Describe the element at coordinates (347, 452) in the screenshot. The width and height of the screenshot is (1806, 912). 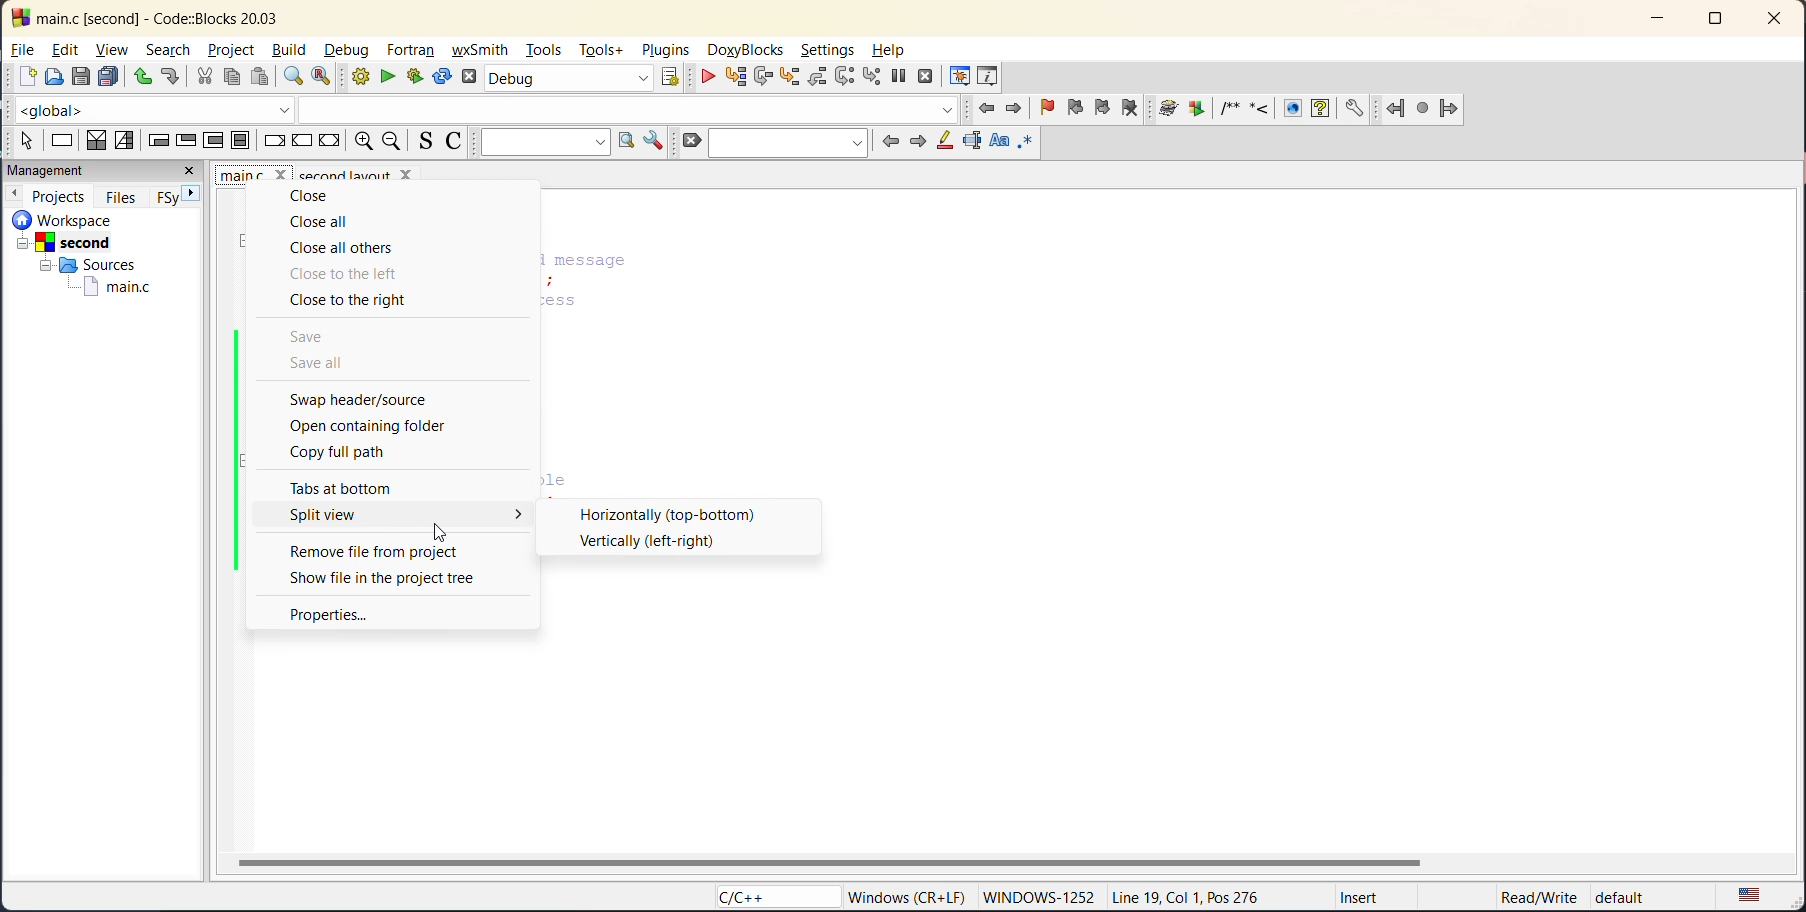
I see `copy full path` at that location.